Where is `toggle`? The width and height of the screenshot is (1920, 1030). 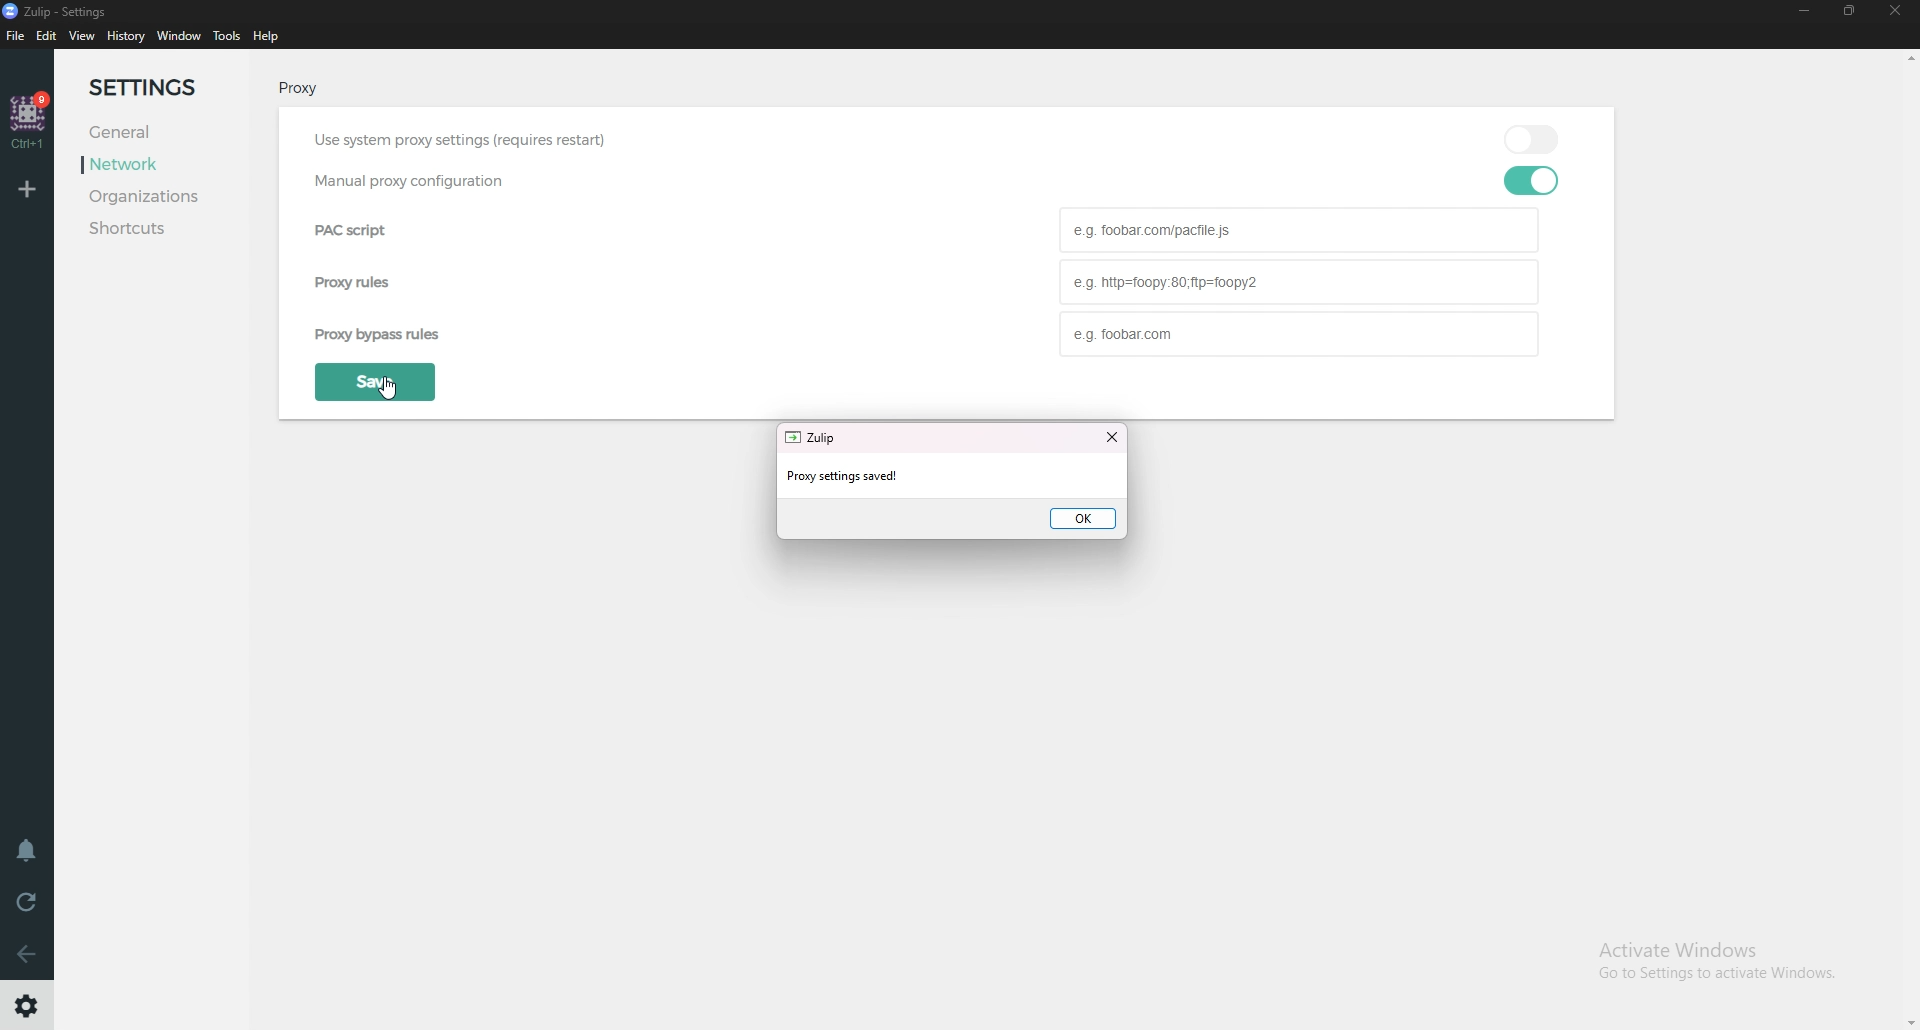
toggle is located at coordinates (1532, 180).